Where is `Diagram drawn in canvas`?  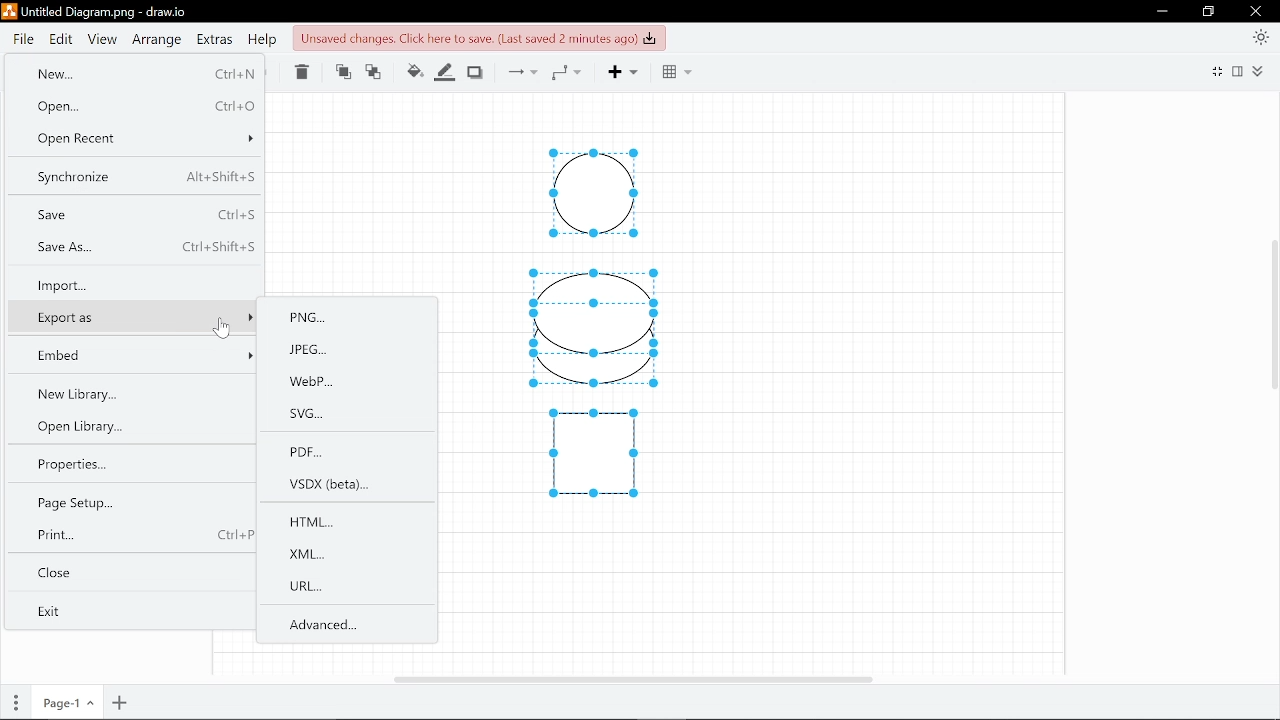 Diagram drawn in canvas is located at coordinates (602, 332).